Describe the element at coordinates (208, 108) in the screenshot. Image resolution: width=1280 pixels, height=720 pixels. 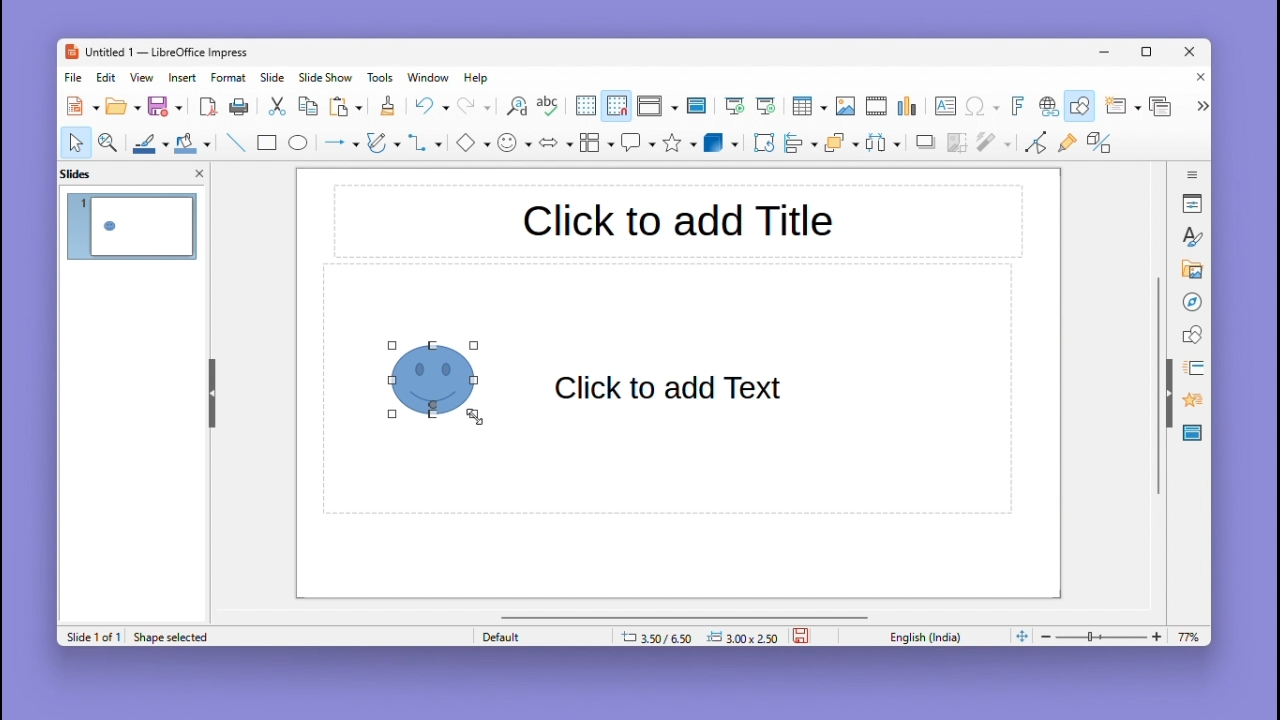
I see `Export as PDF` at that location.